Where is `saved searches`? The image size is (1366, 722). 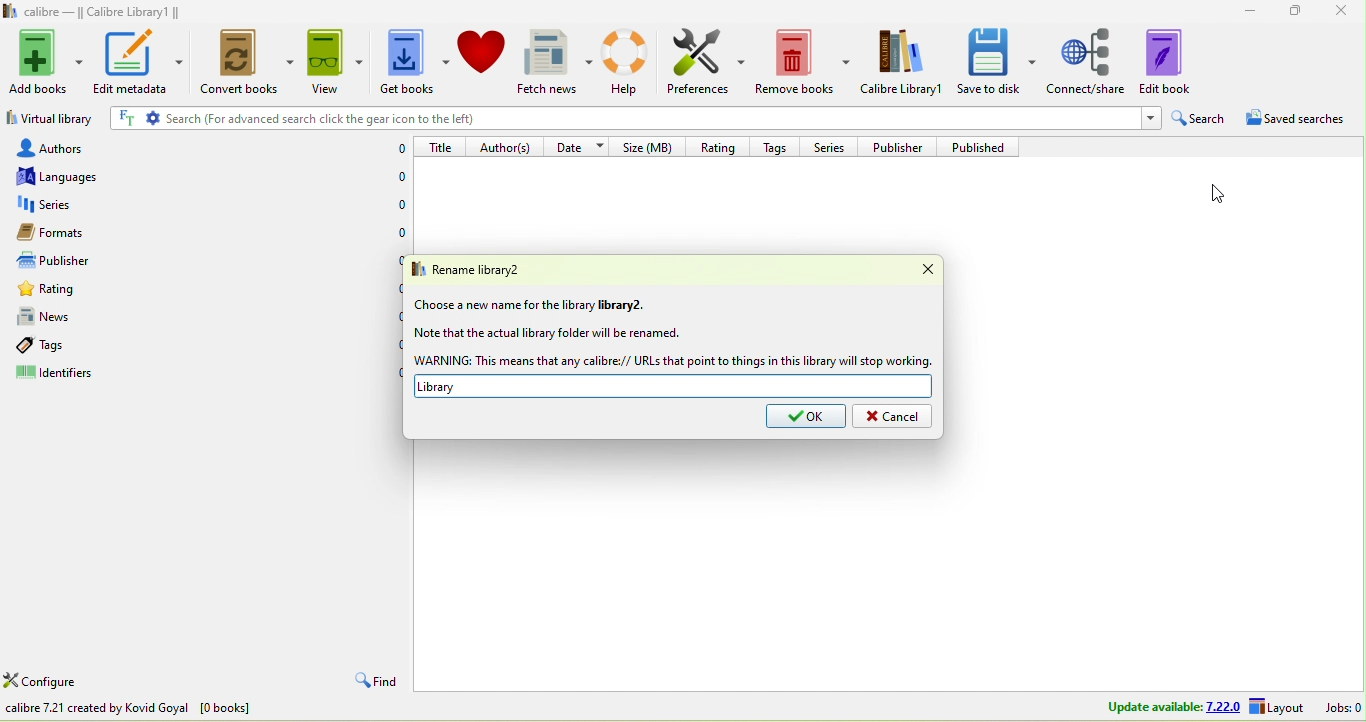 saved searches is located at coordinates (1303, 121).